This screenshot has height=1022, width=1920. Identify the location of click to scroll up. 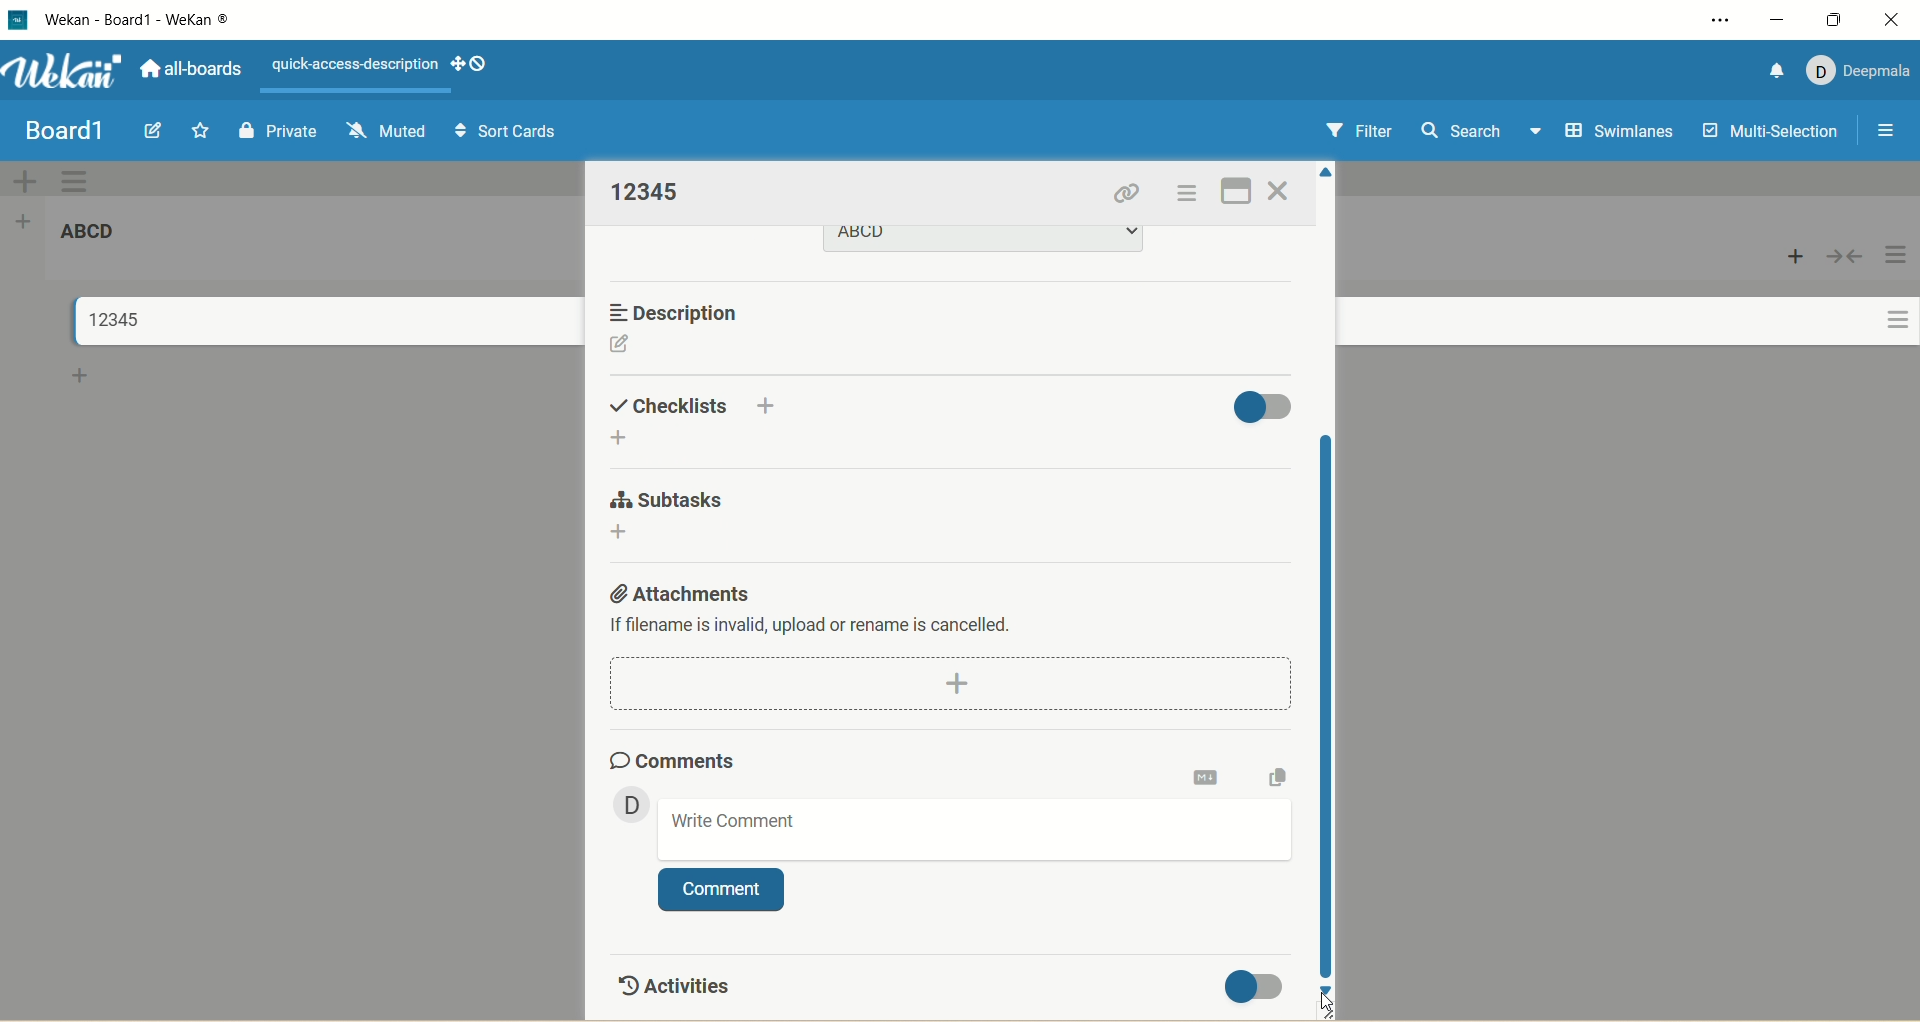
(1329, 169).